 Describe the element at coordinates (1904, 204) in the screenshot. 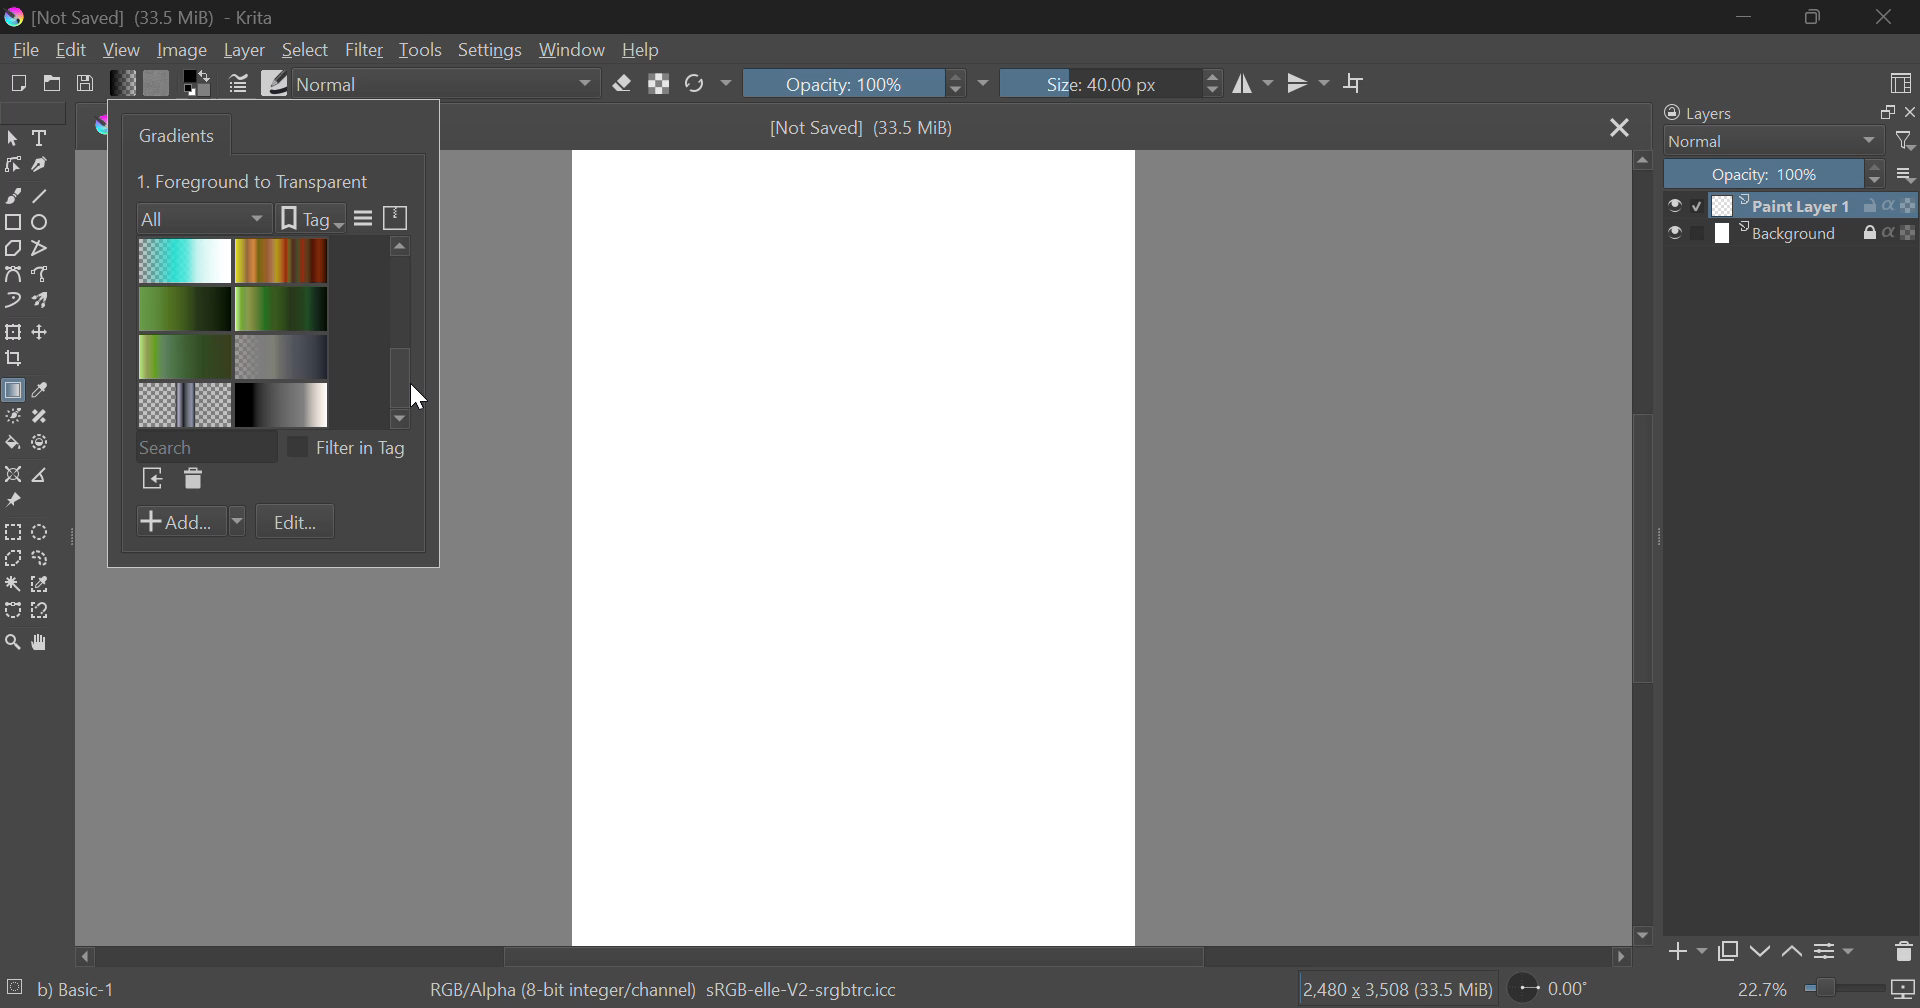

I see `icon` at that location.